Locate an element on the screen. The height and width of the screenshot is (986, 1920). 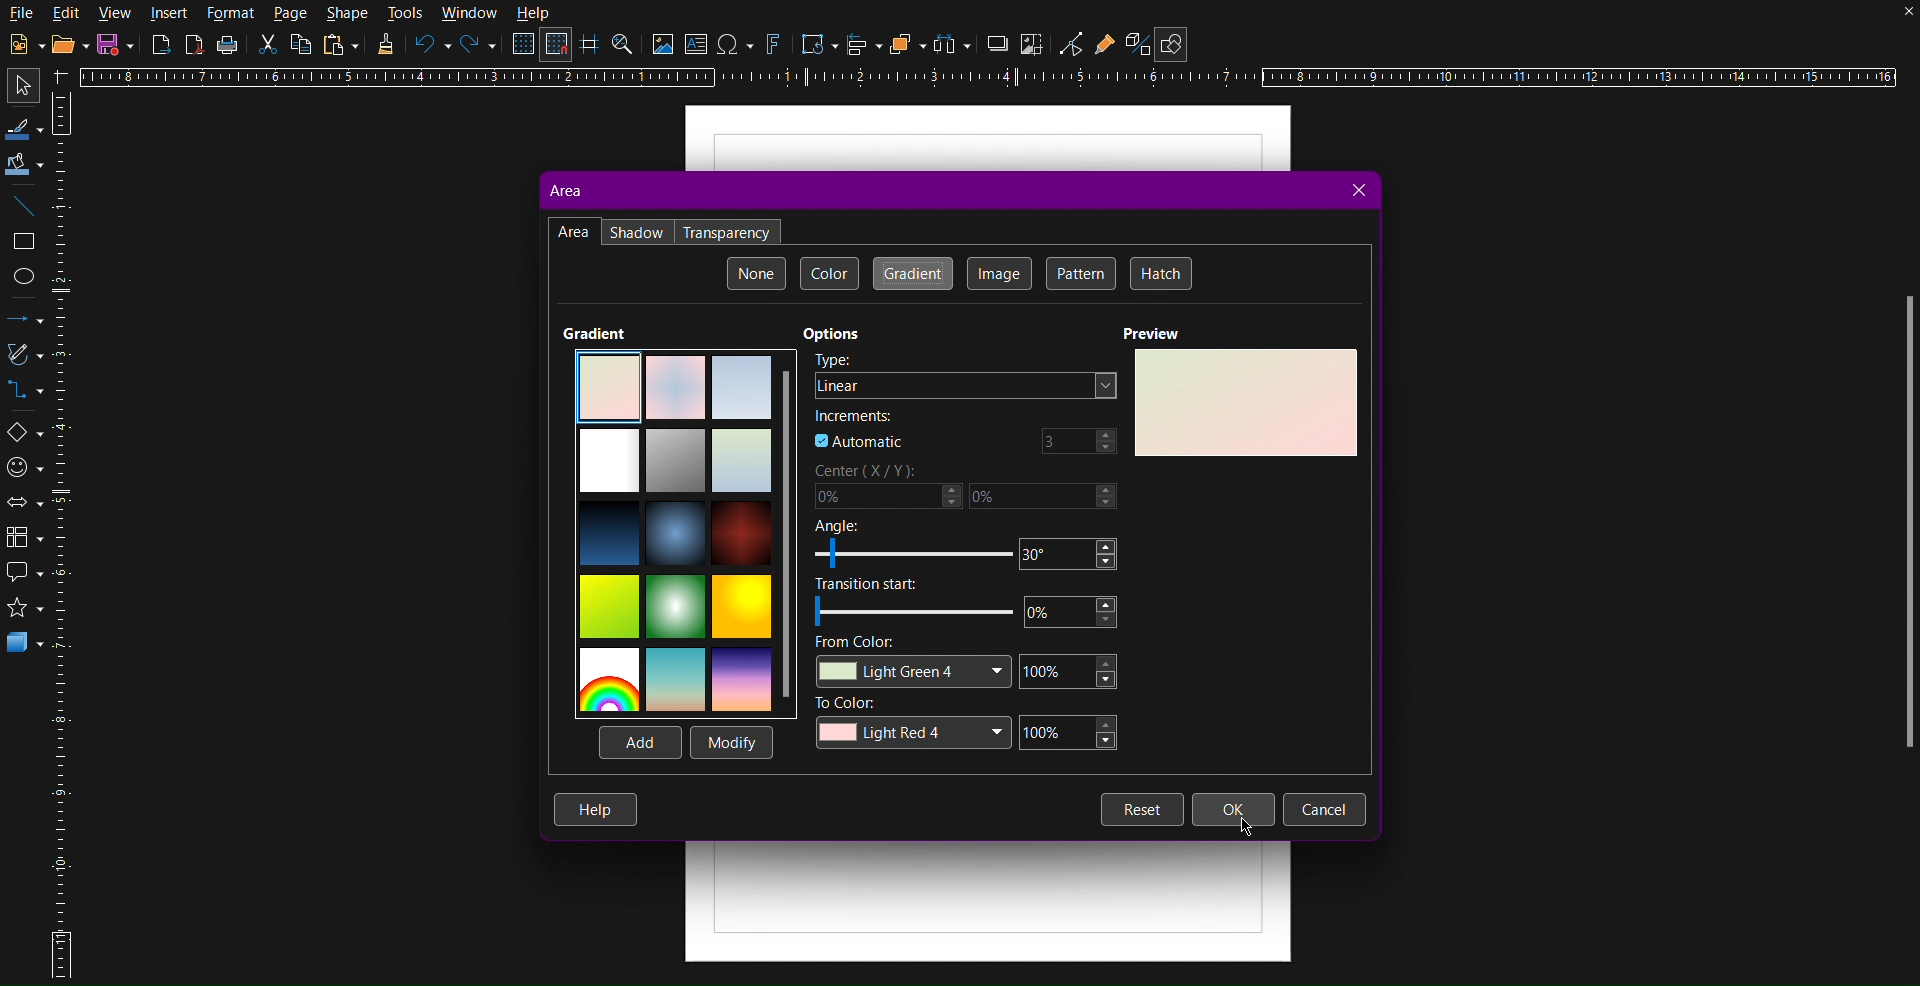
Pattern is located at coordinates (1080, 272).